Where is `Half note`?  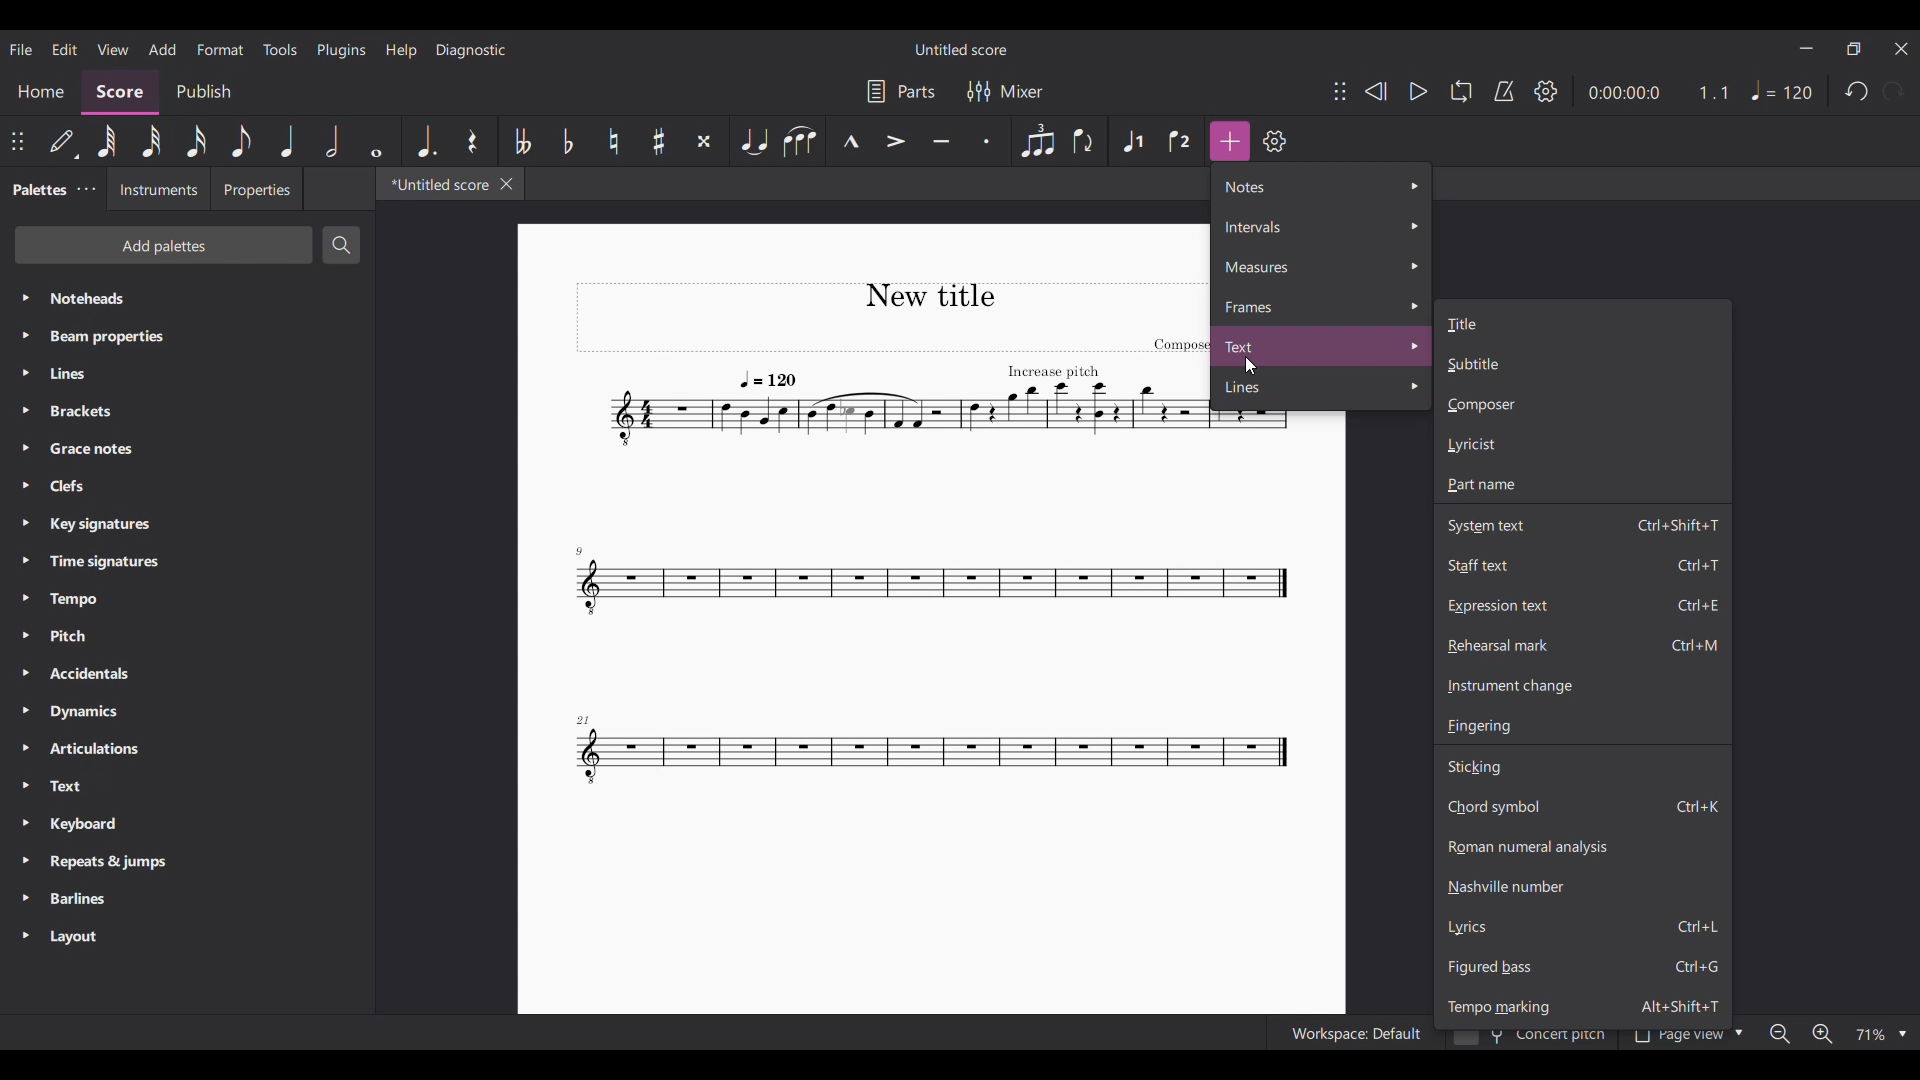 Half note is located at coordinates (332, 141).